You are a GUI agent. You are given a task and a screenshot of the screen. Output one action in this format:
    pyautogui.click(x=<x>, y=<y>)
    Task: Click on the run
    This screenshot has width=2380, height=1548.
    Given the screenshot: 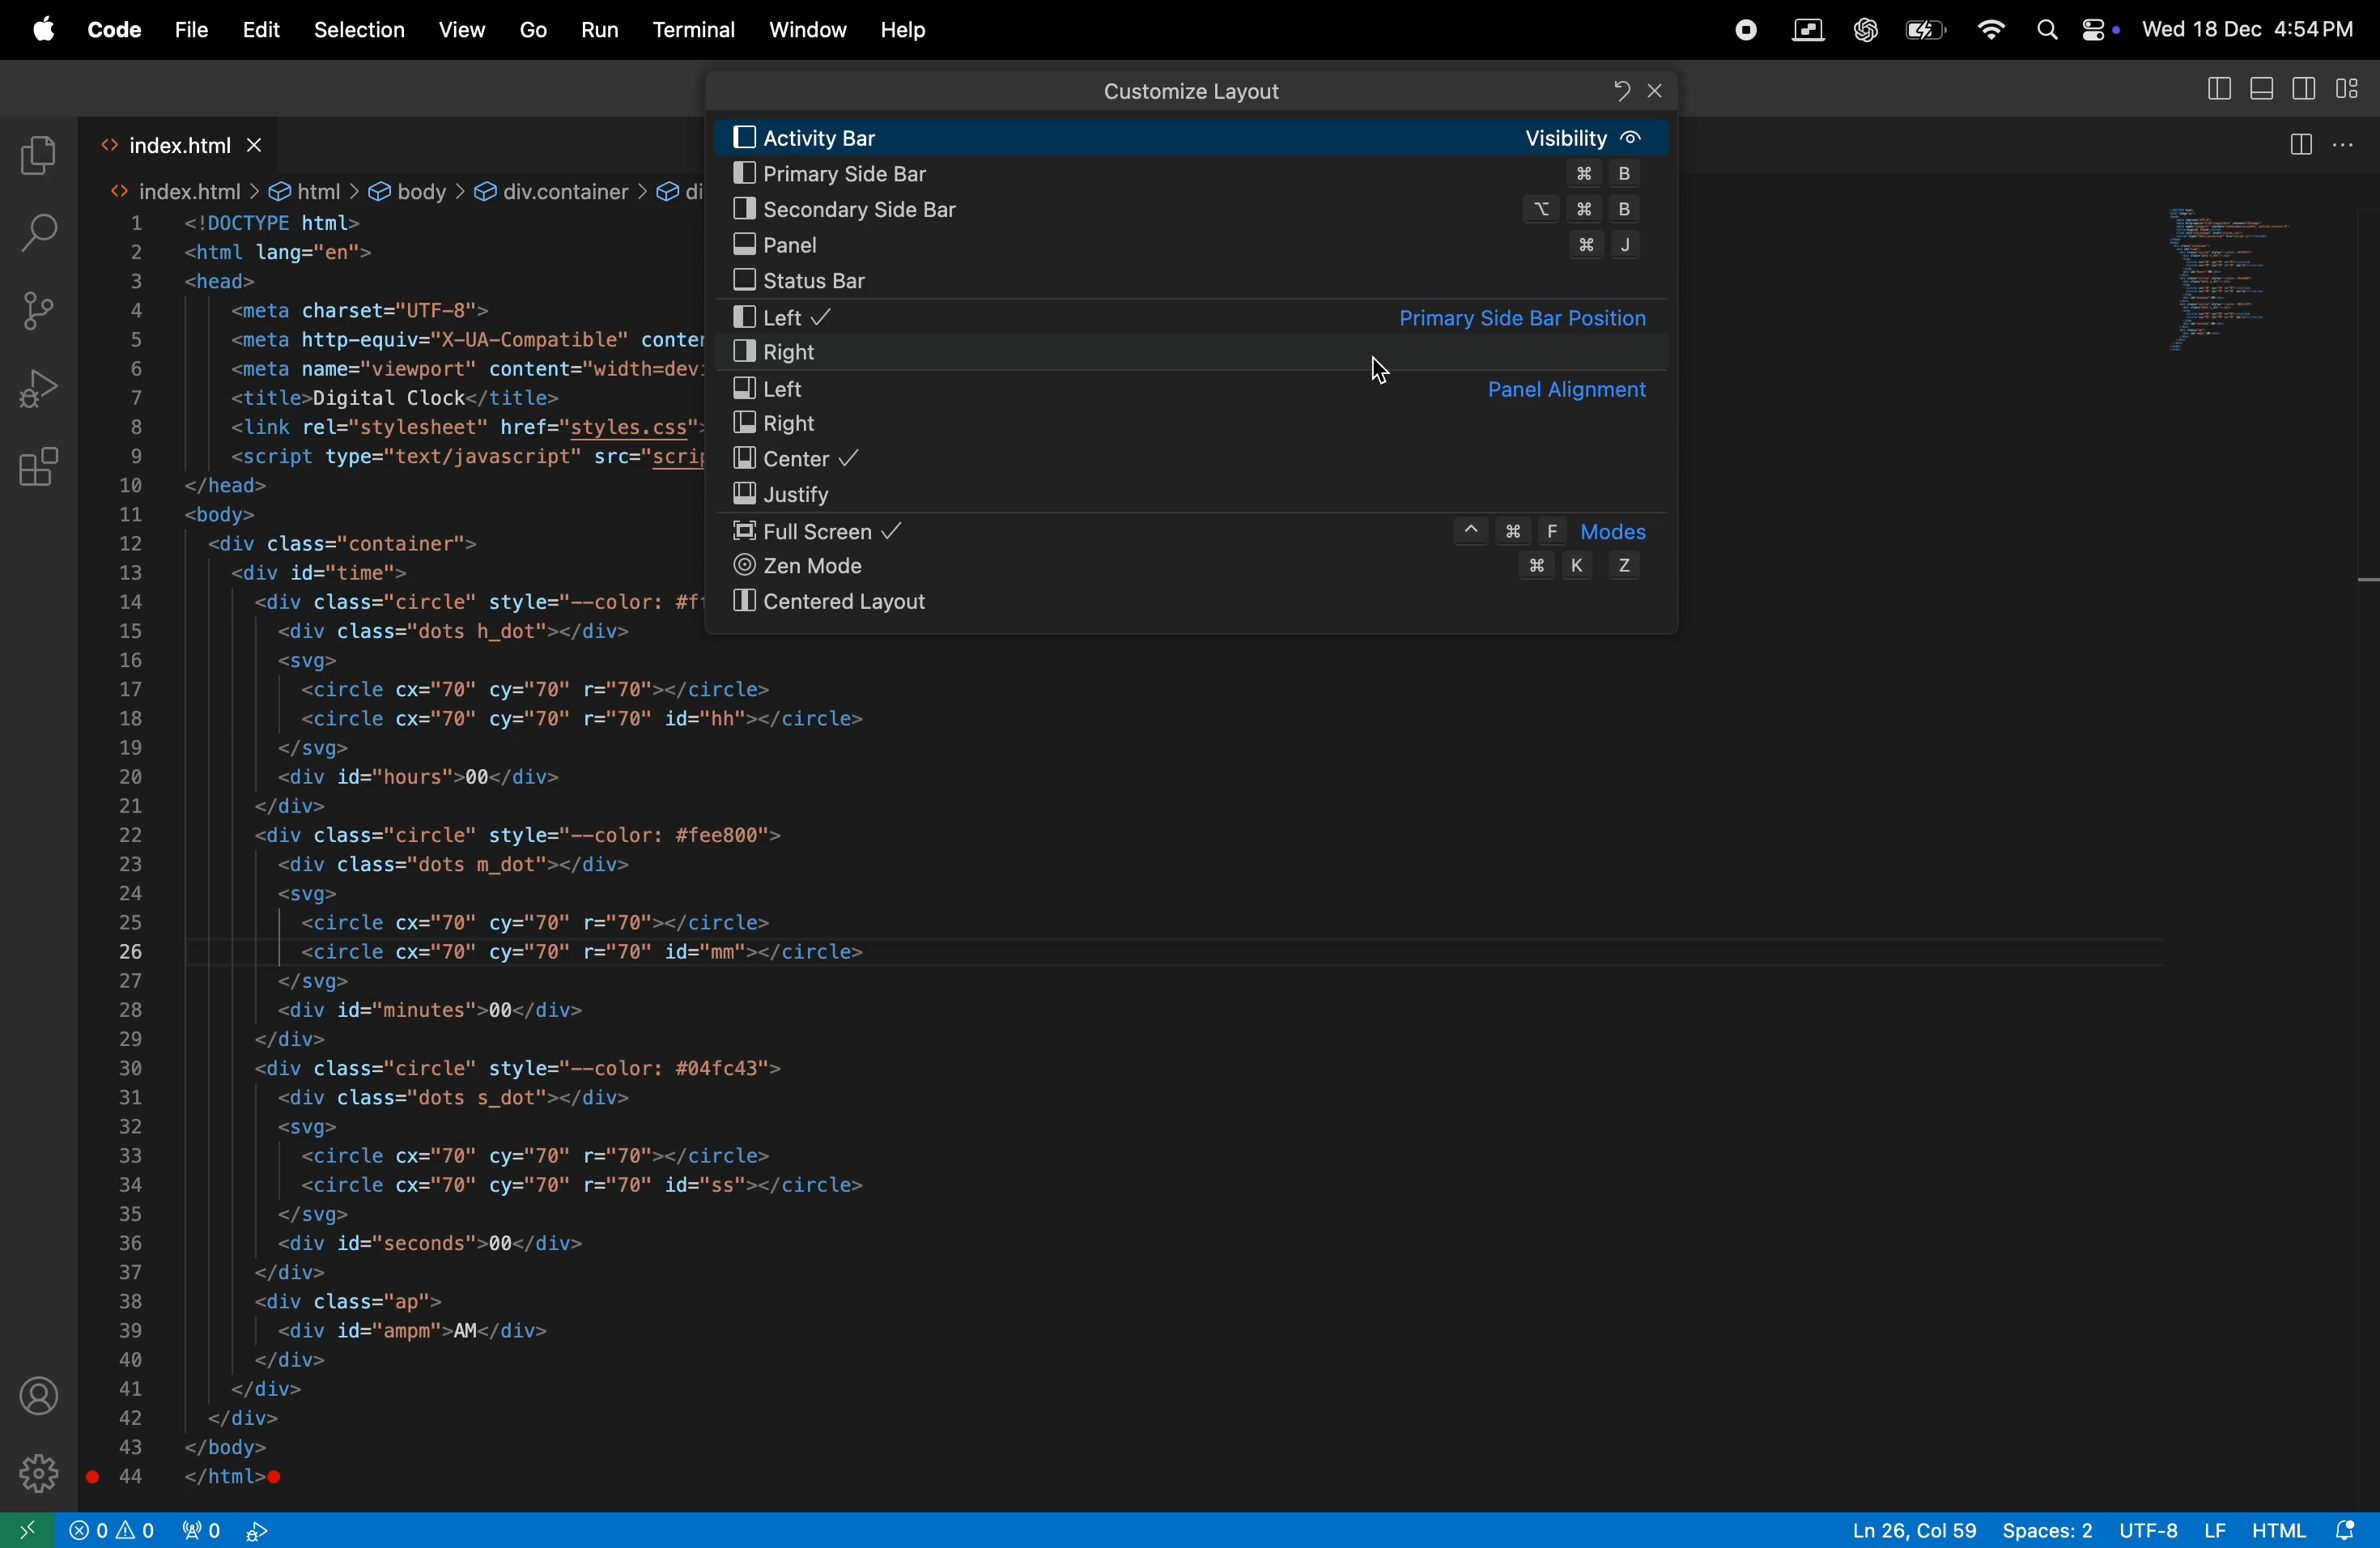 What is the action you would take?
    pyautogui.click(x=598, y=30)
    